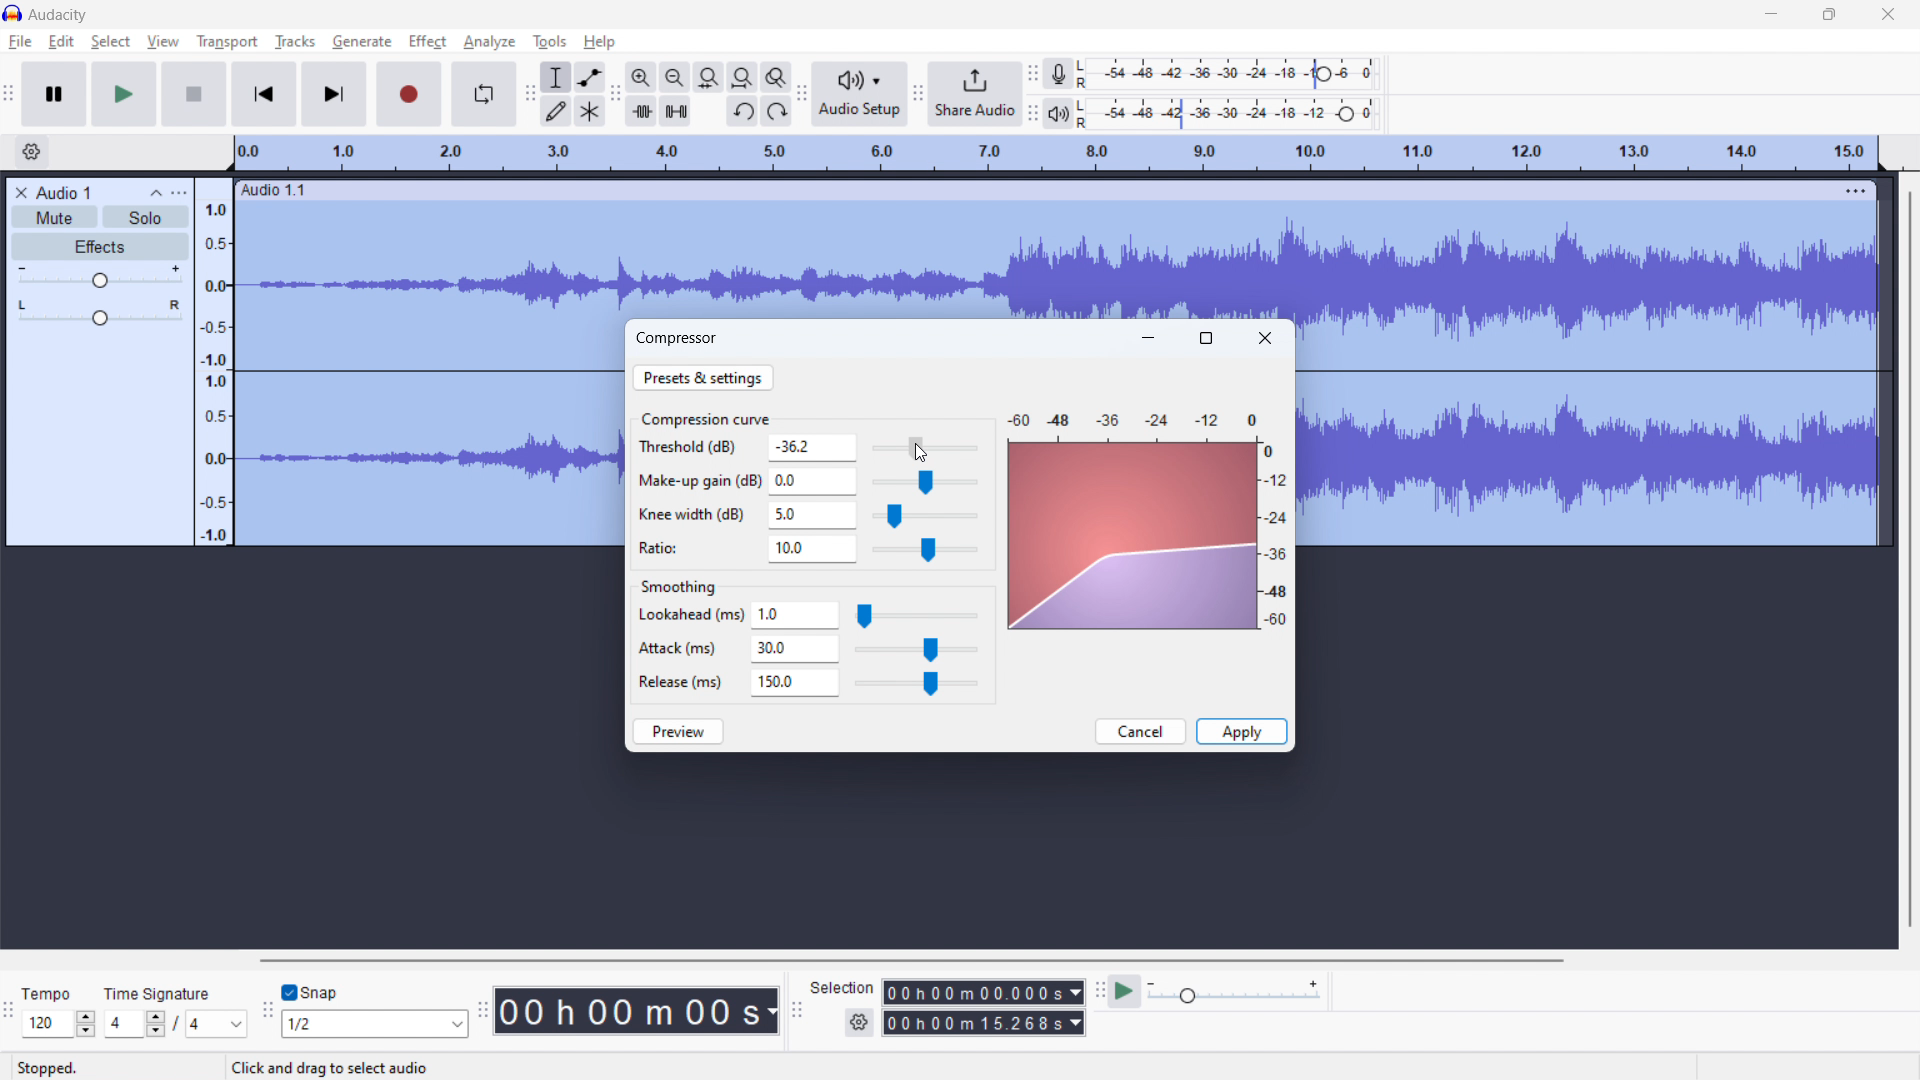 Image resolution: width=1920 pixels, height=1080 pixels. Describe the element at coordinates (99, 246) in the screenshot. I see `effects` at that location.